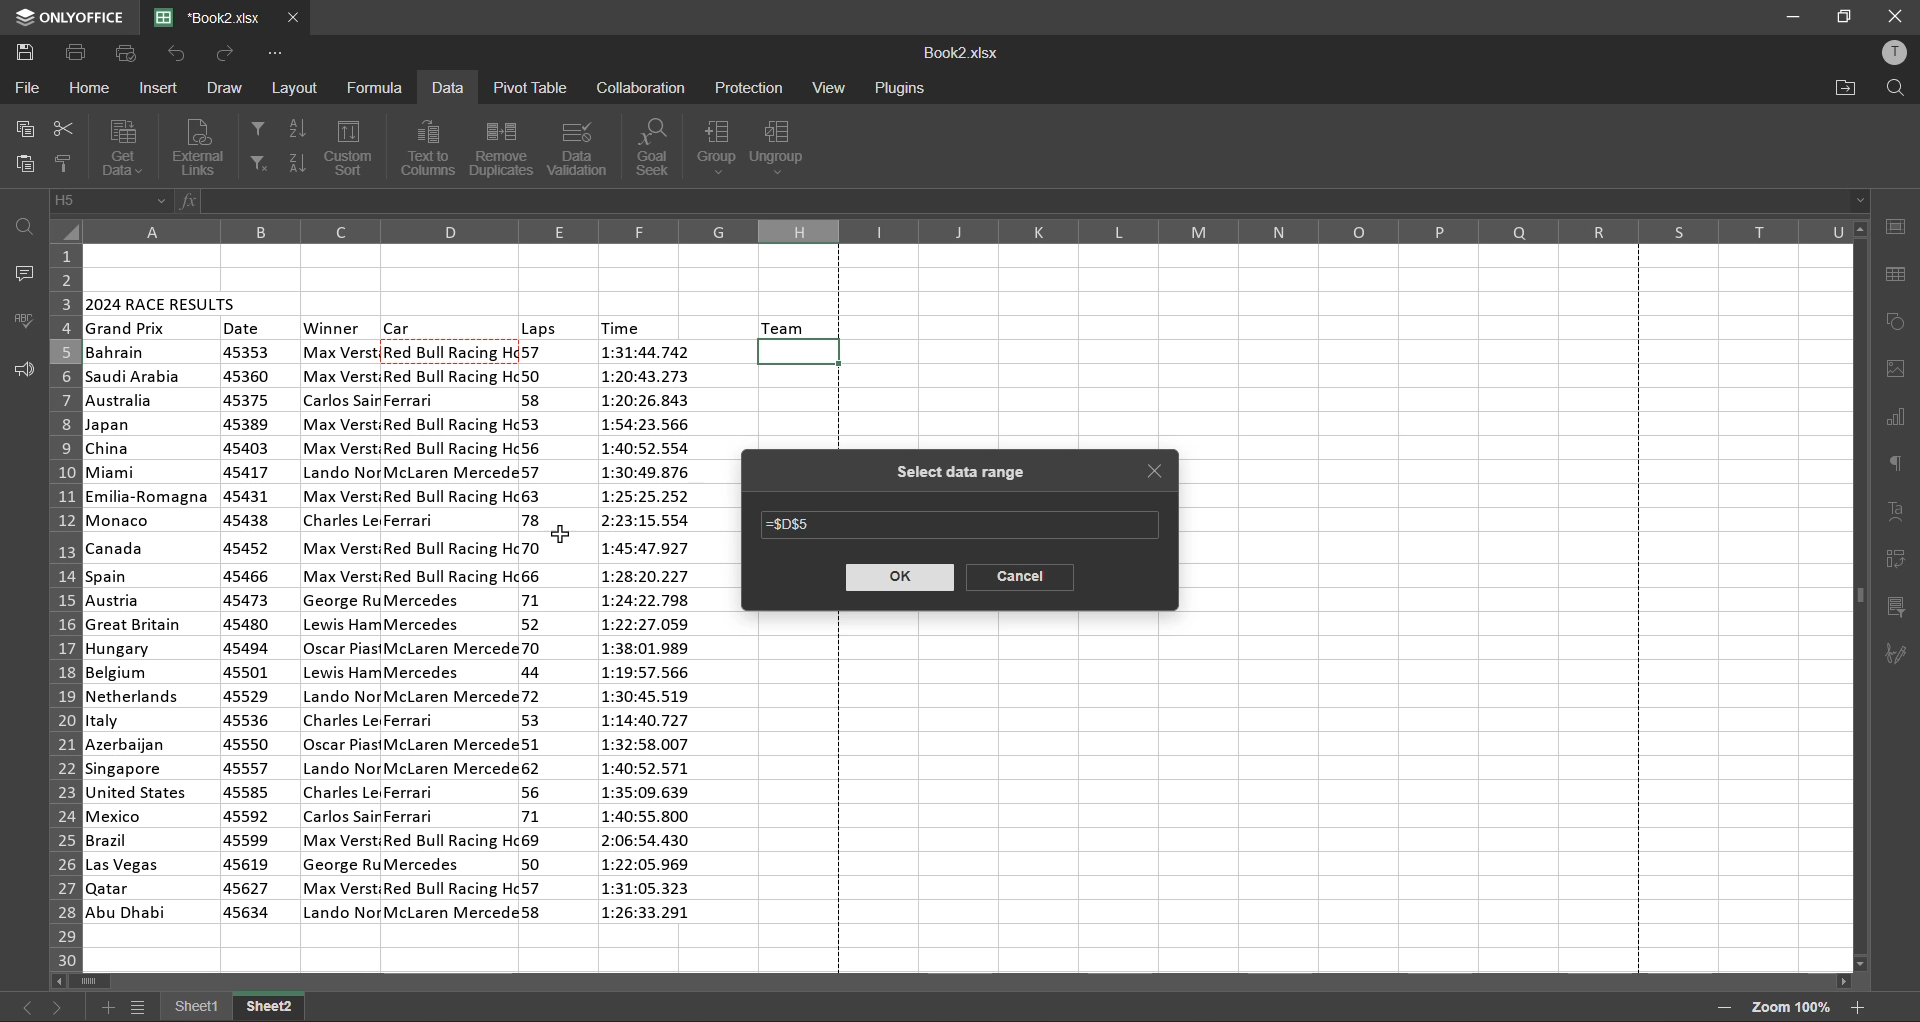 The width and height of the screenshot is (1920, 1022). I want to click on find, so click(28, 226).